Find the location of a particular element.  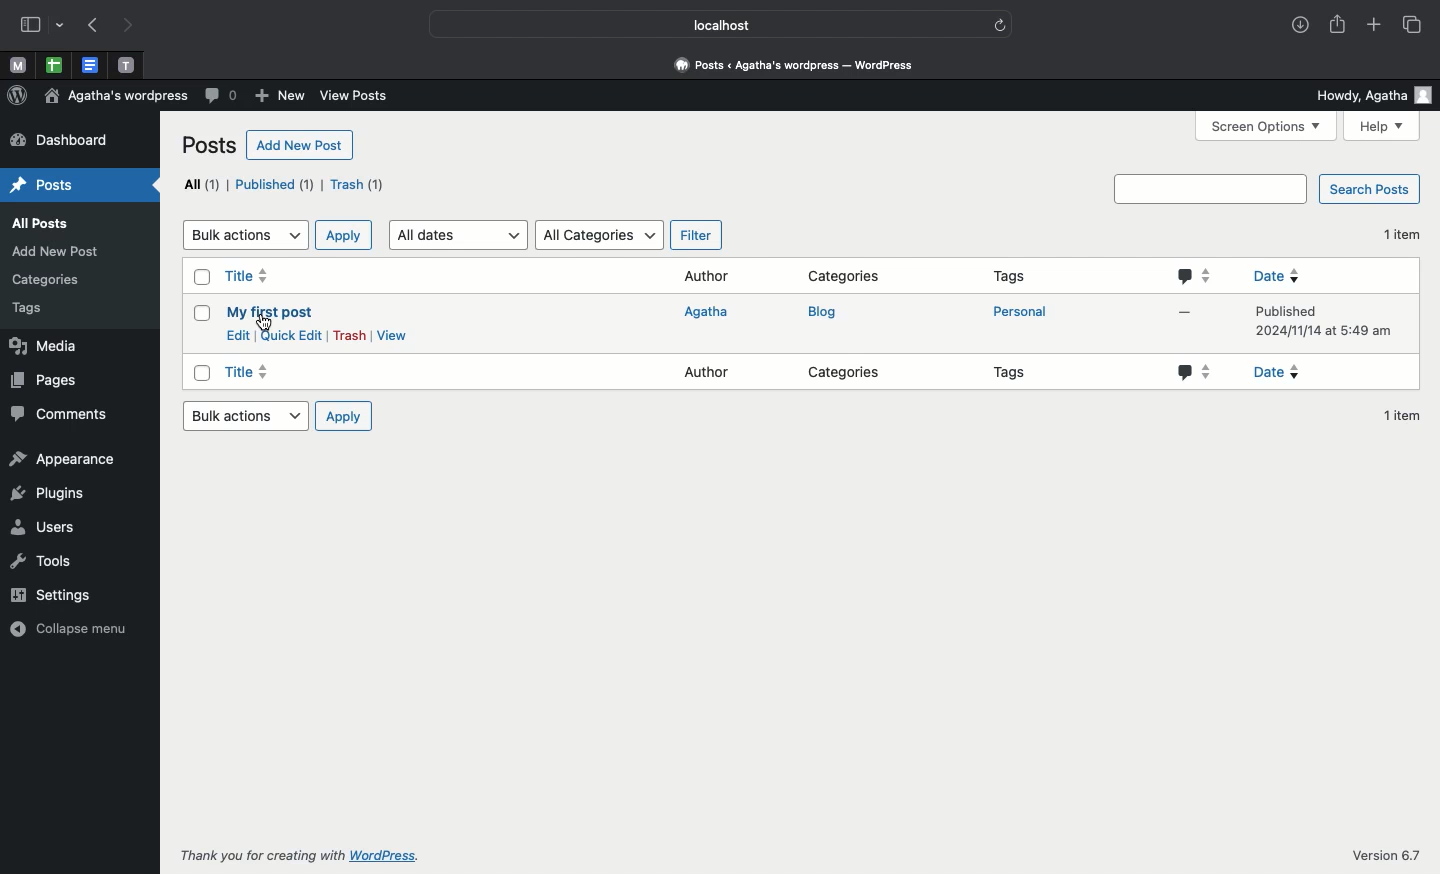

Tags is located at coordinates (1014, 376).